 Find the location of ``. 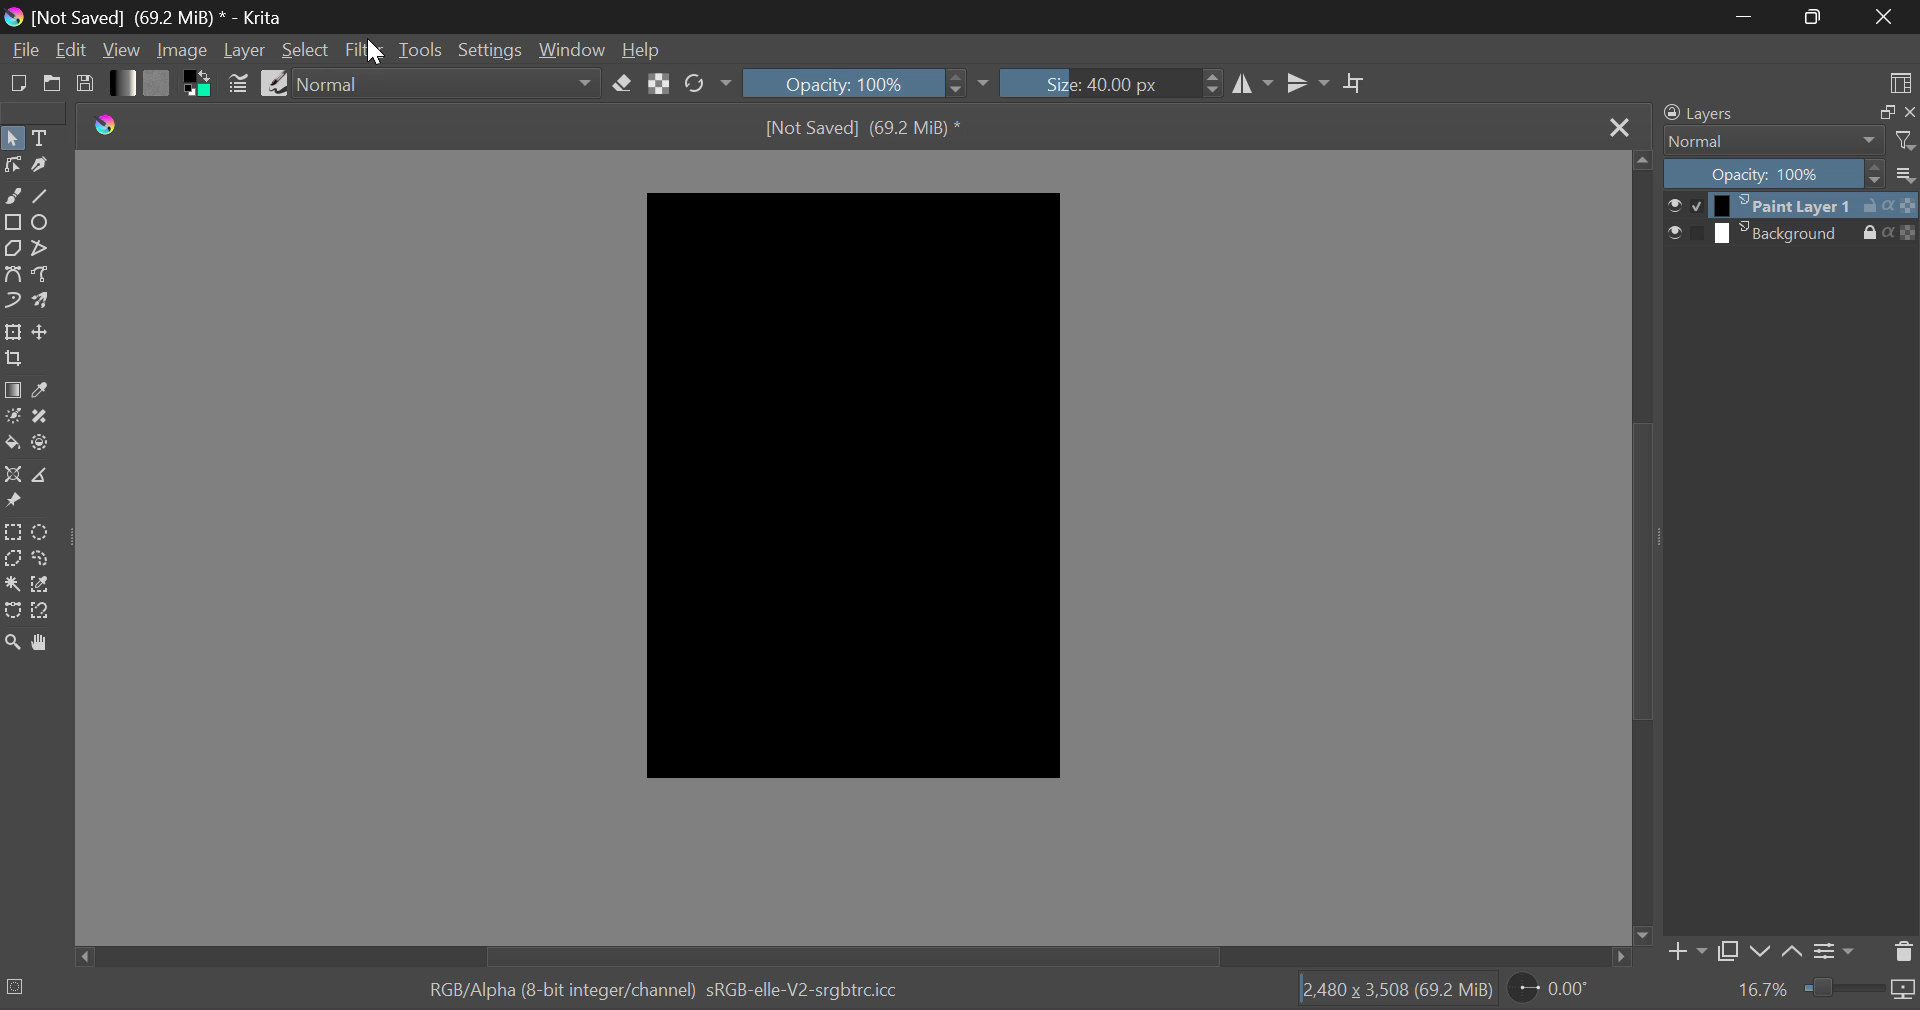

 is located at coordinates (2383, 1256).